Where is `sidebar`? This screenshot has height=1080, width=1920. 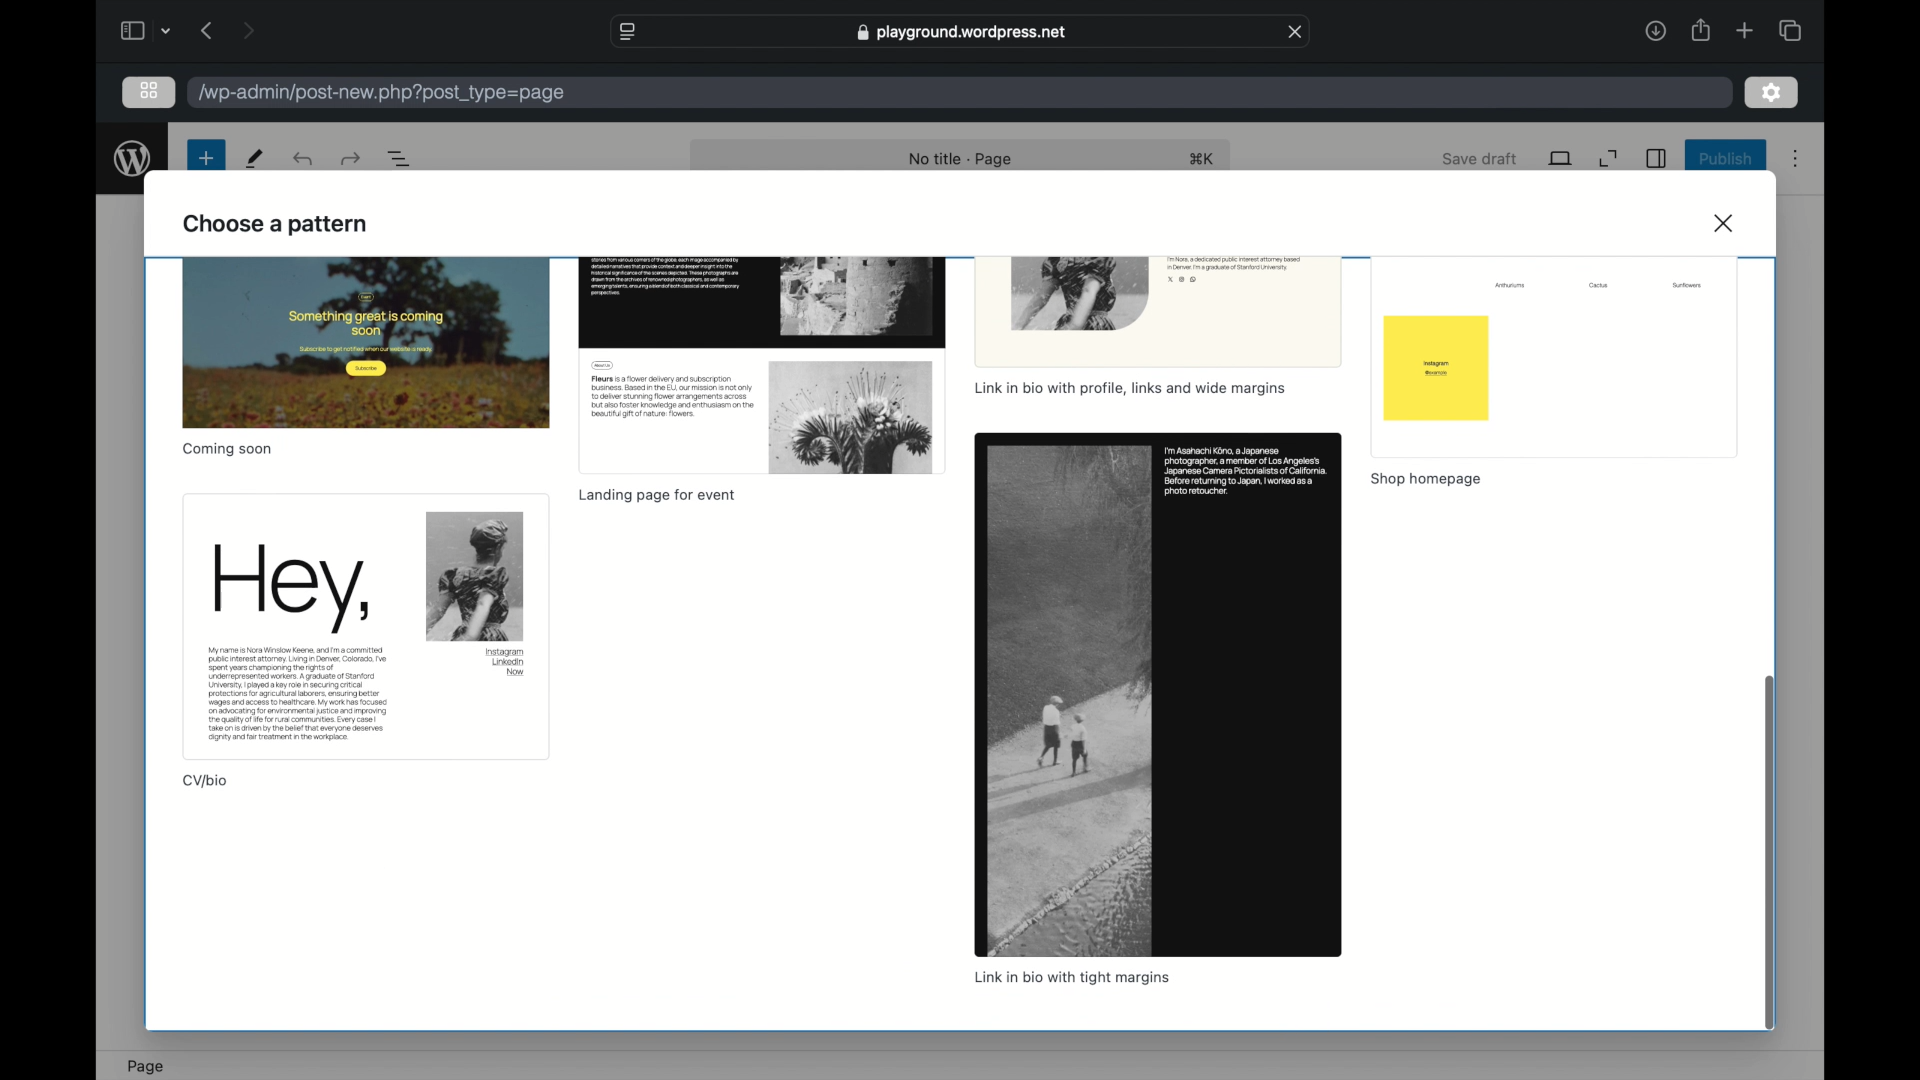 sidebar is located at coordinates (1656, 158).